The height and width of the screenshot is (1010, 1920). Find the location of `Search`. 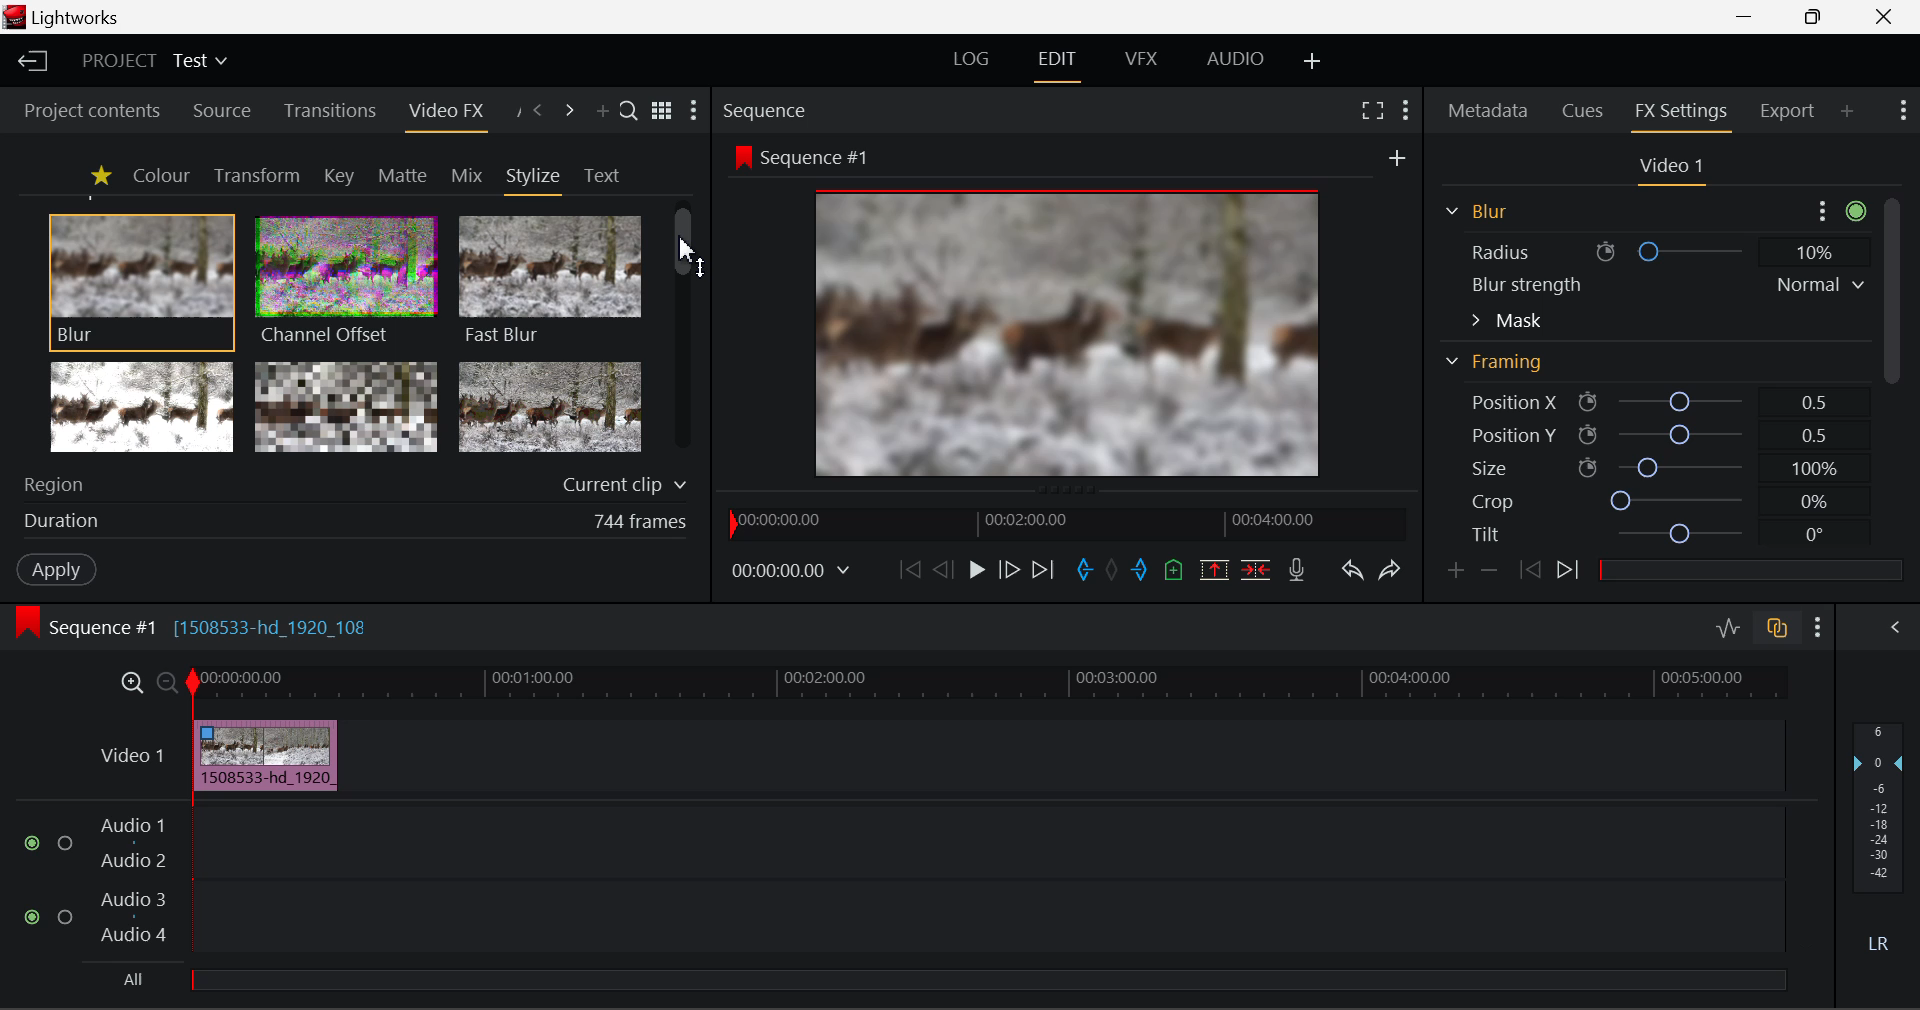

Search is located at coordinates (630, 113).